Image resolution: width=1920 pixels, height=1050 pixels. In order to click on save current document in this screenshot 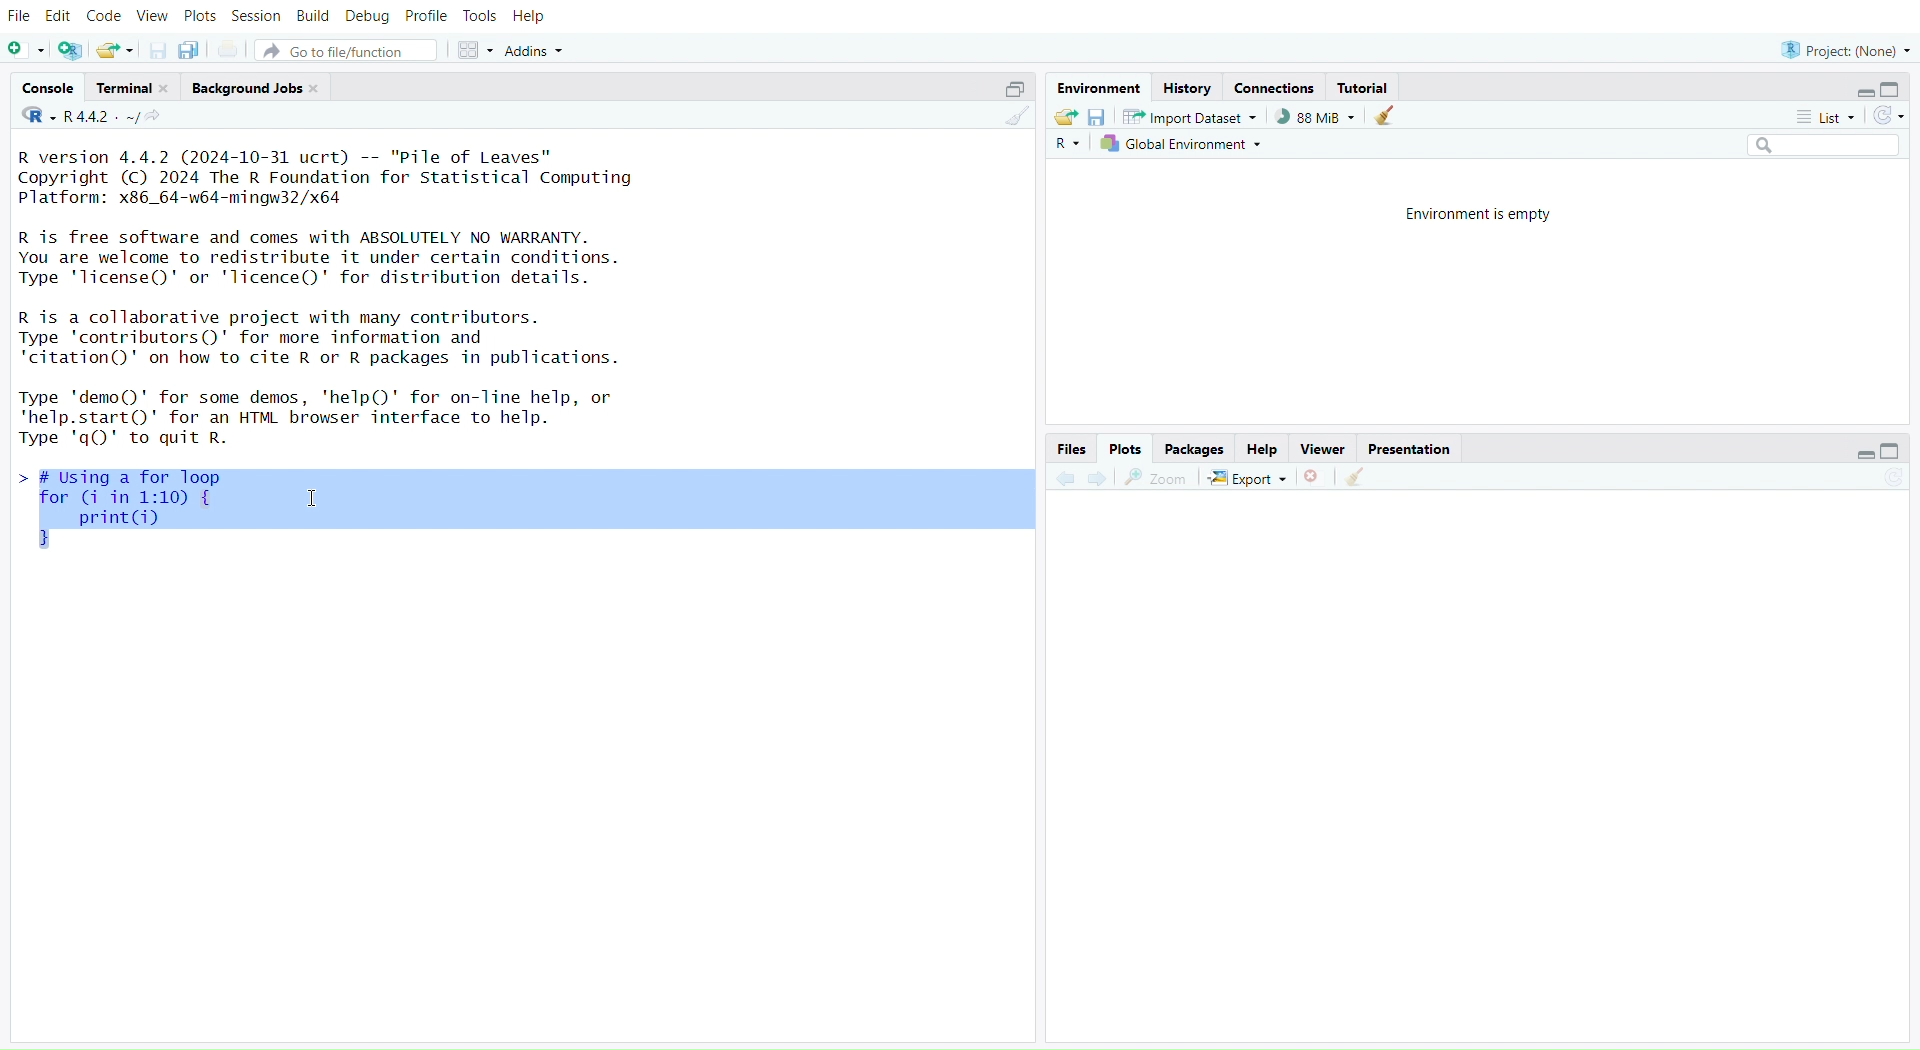, I will do `click(157, 51)`.